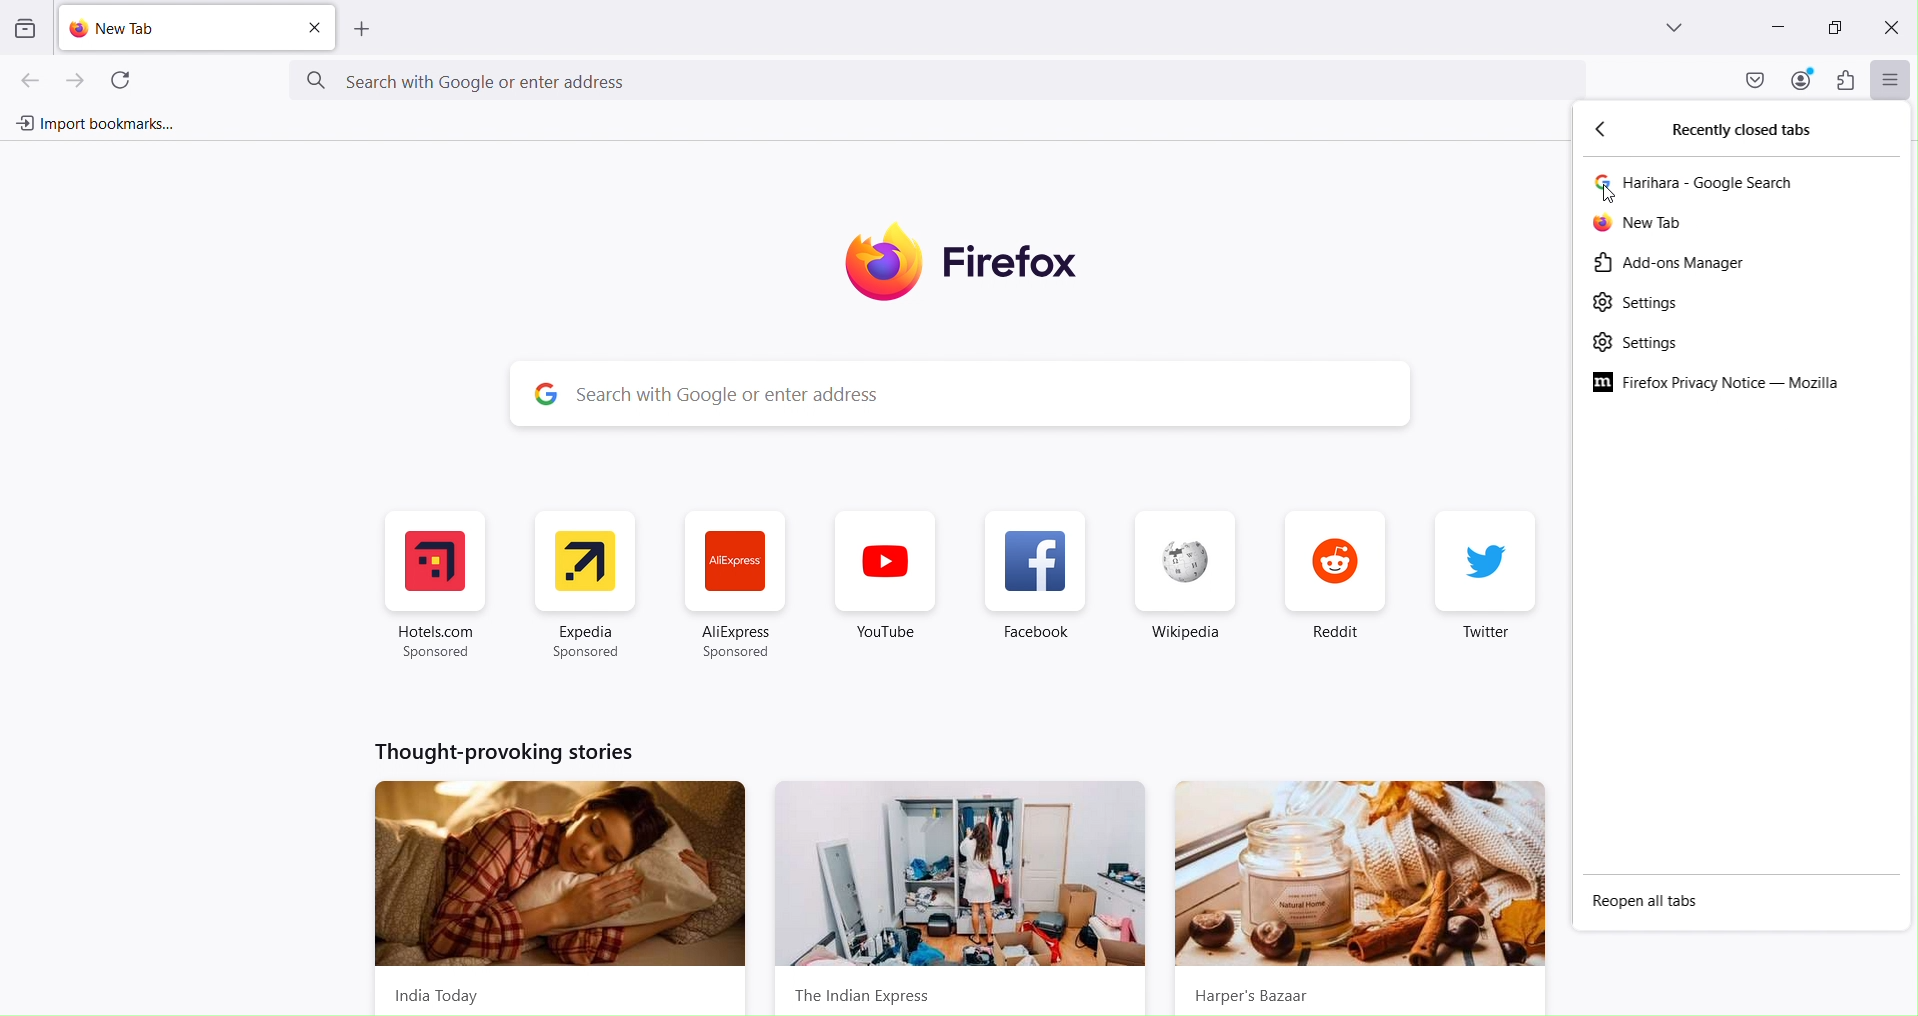 The height and width of the screenshot is (1016, 1918). Describe the element at coordinates (1834, 25) in the screenshot. I see `Maximize` at that location.